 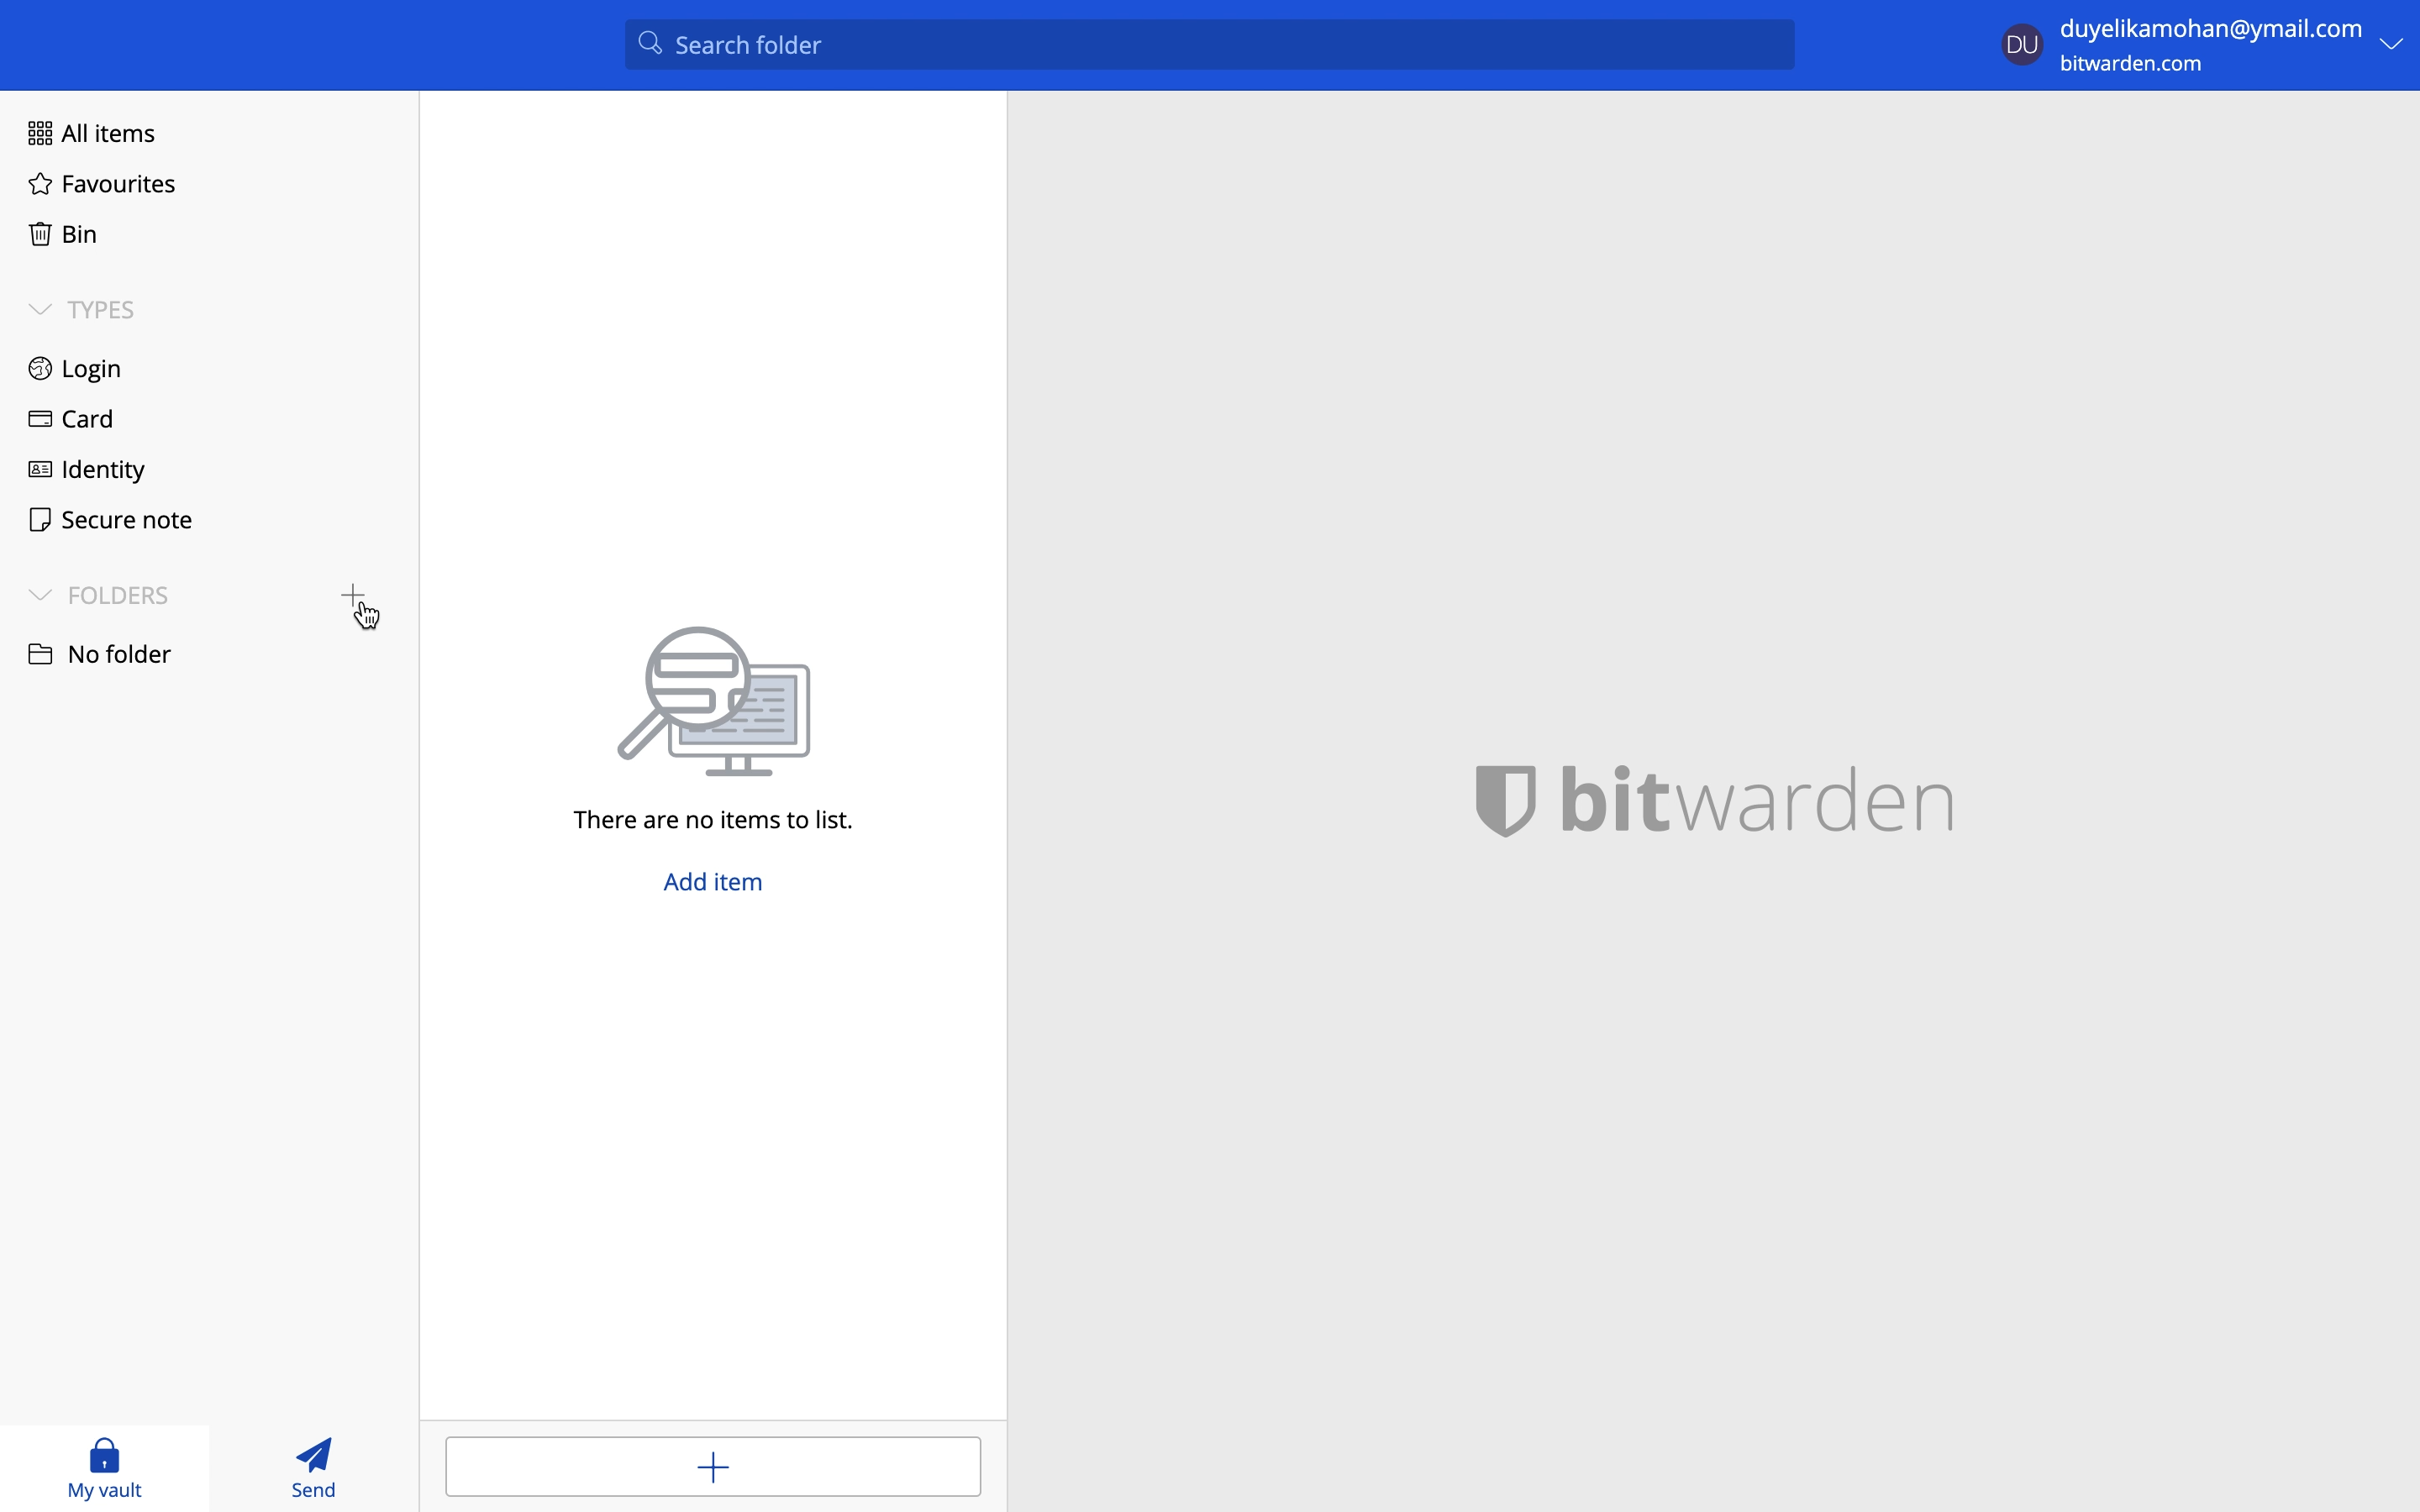 I want to click on search folder, so click(x=1210, y=43).